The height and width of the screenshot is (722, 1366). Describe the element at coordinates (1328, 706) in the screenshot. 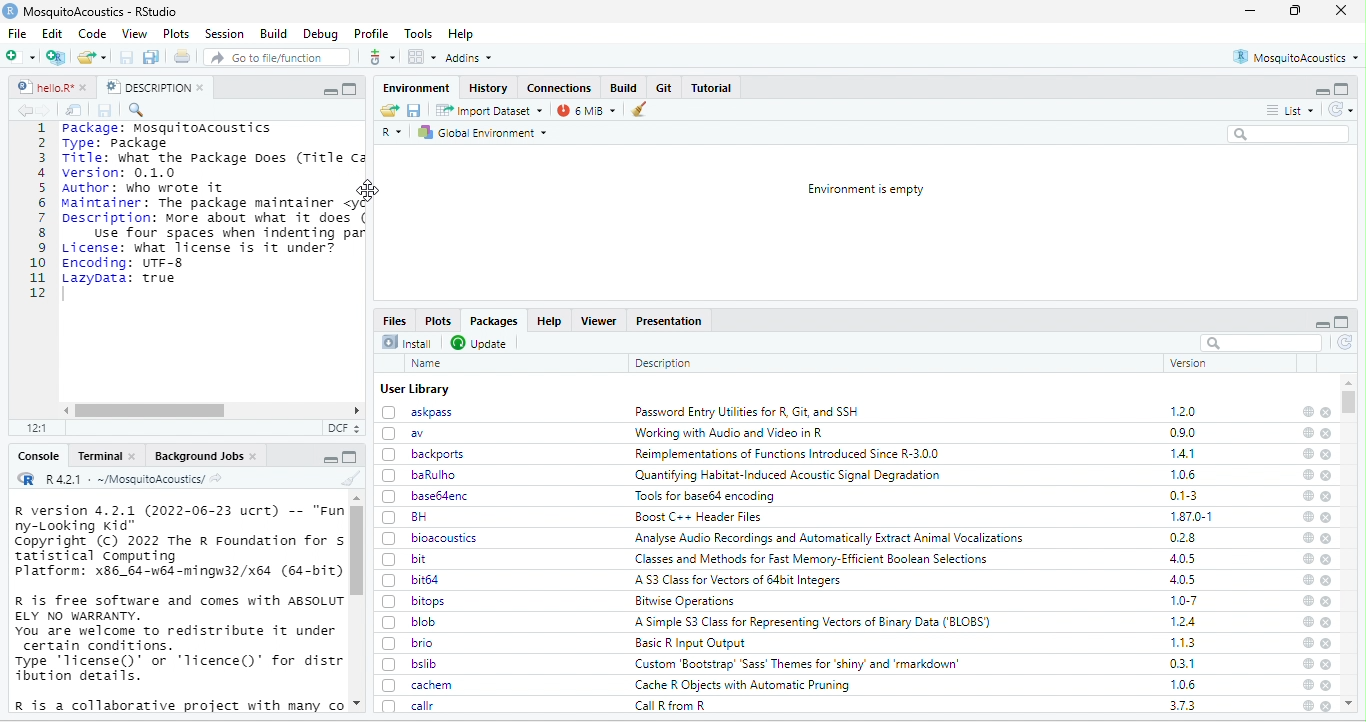

I see `close` at that location.